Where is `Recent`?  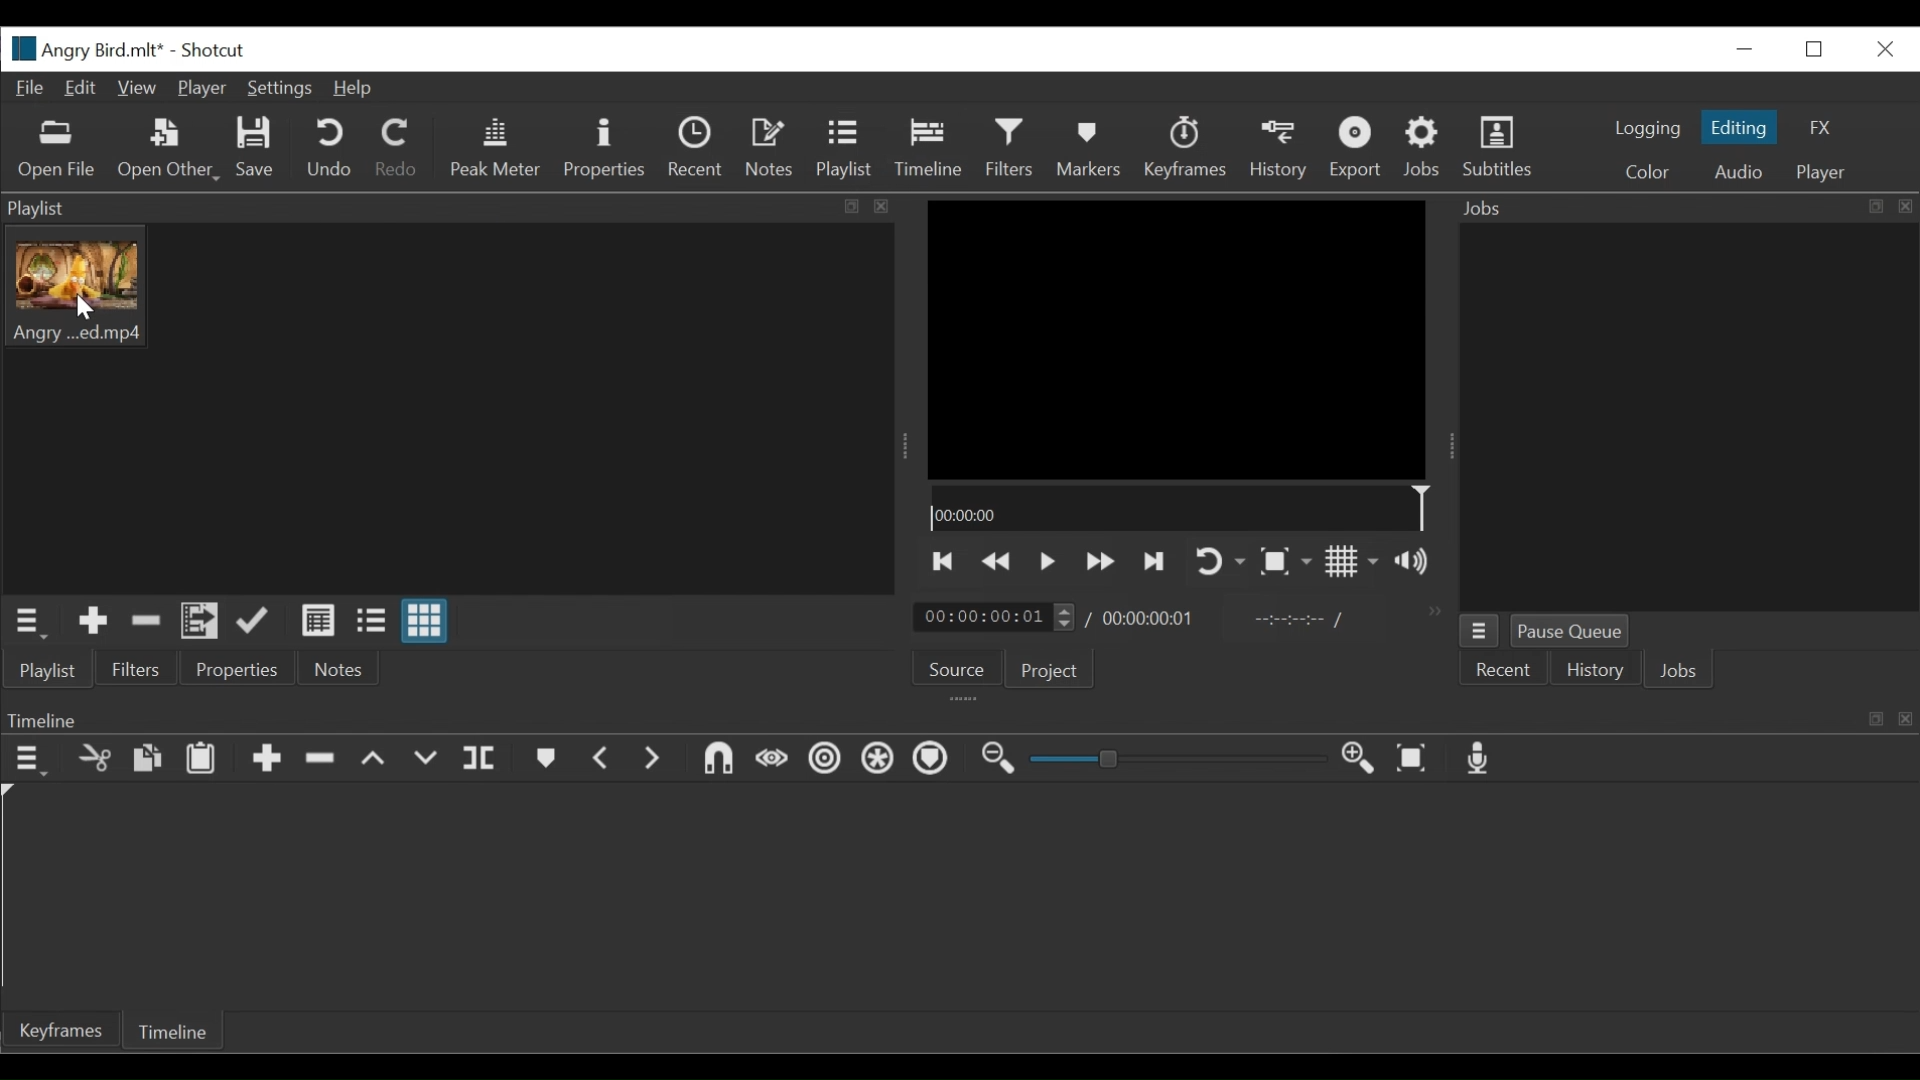
Recent is located at coordinates (1507, 670).